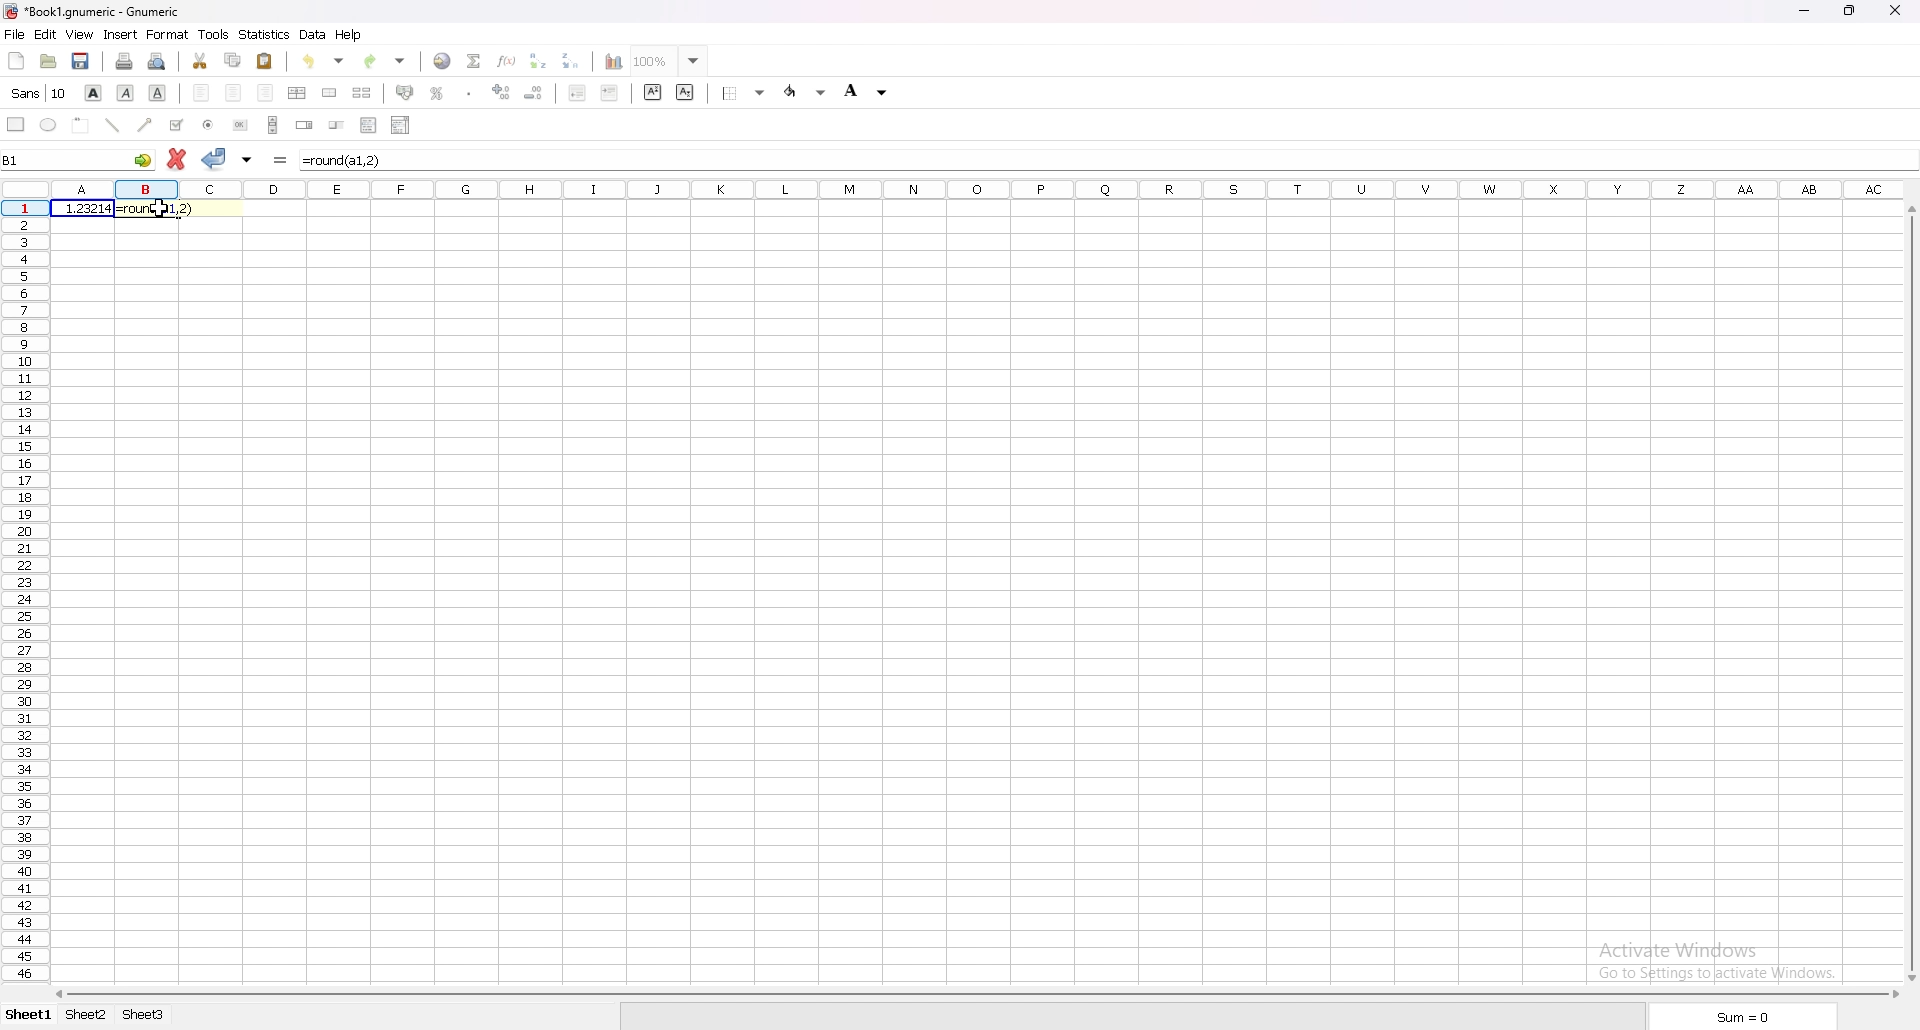 The image size is (1920, 1030). What do you see at coordinates (119, 35) in the screenshot?
I see `insert` at bounding box center [119, 35].